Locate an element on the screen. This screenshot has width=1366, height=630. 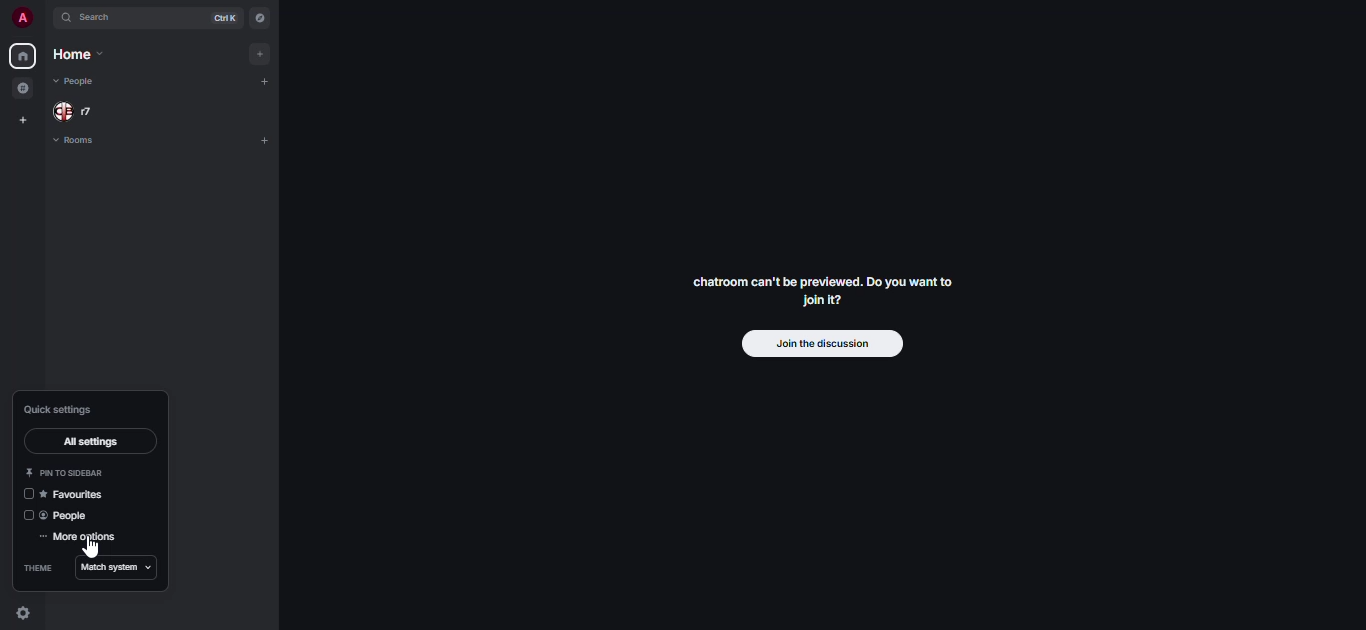
home is located at coordinates (22, 55).